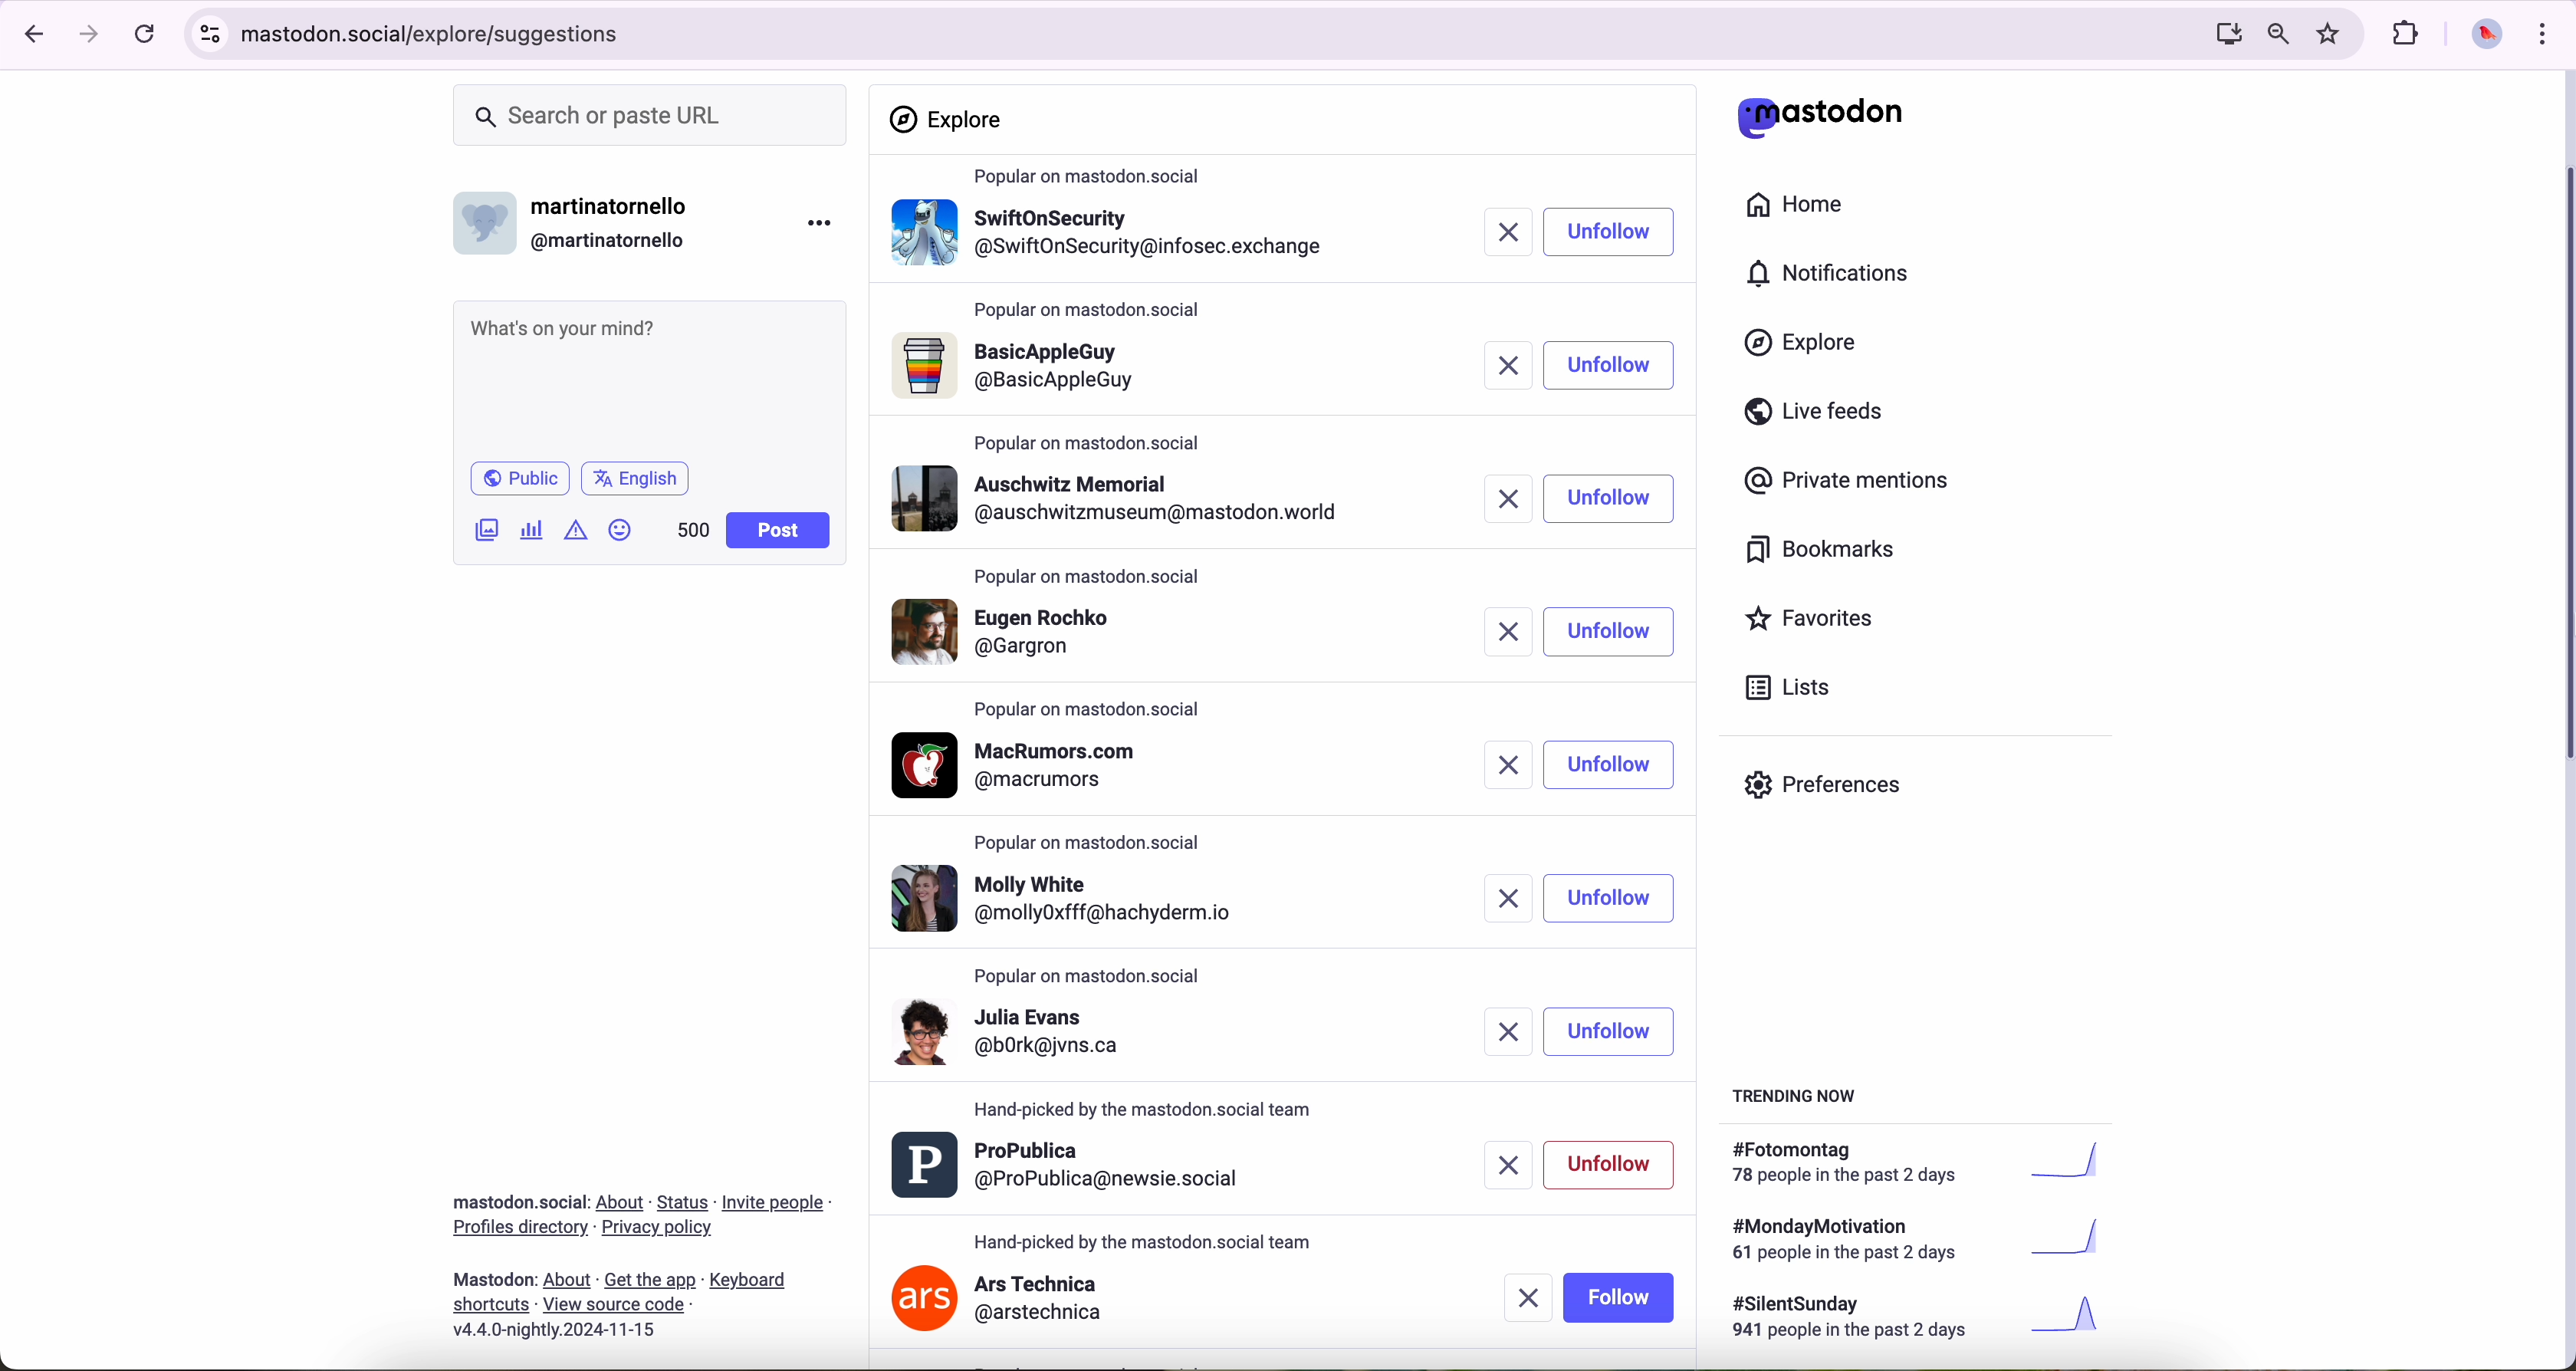  What do you see at coordinates (1608, 634) in the screenshot?
I see `unfollow` at bounding box center [1608, 634].